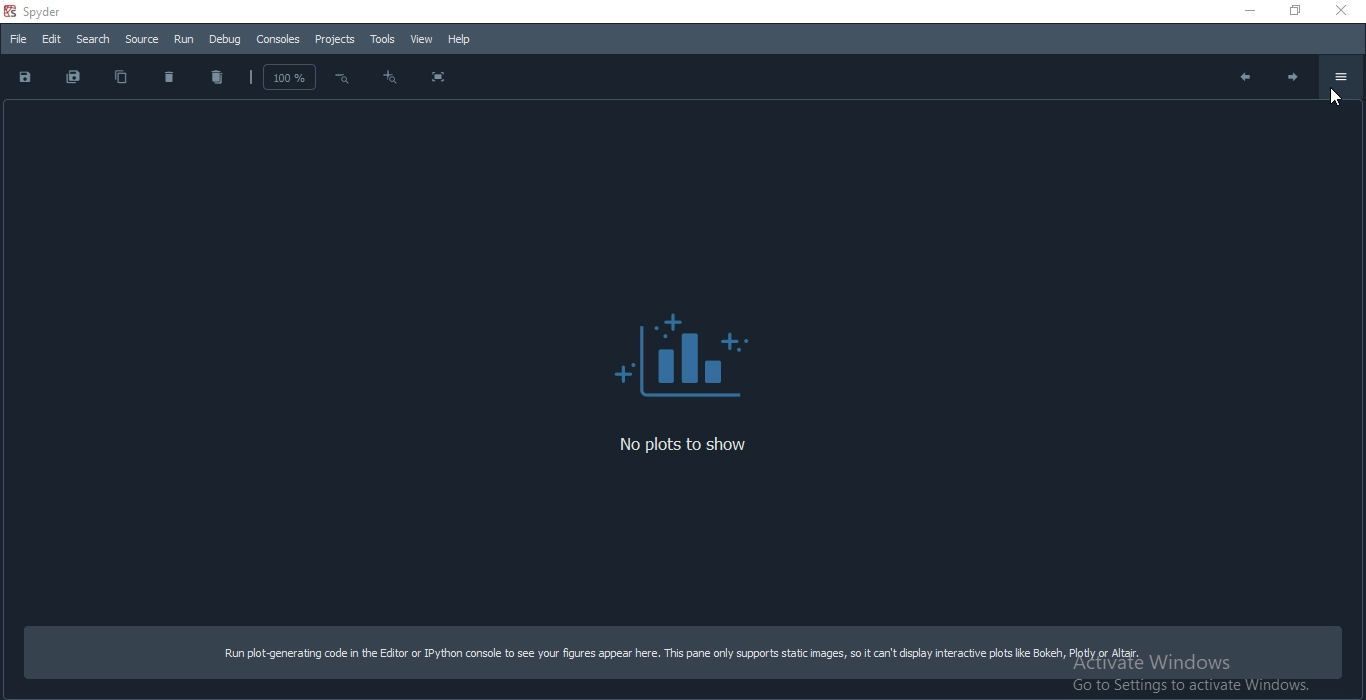 This screenshot has height=700, width=1366. Describe the element at coordinates (226, 40) in the screenshot. I see `Debug` at that location.